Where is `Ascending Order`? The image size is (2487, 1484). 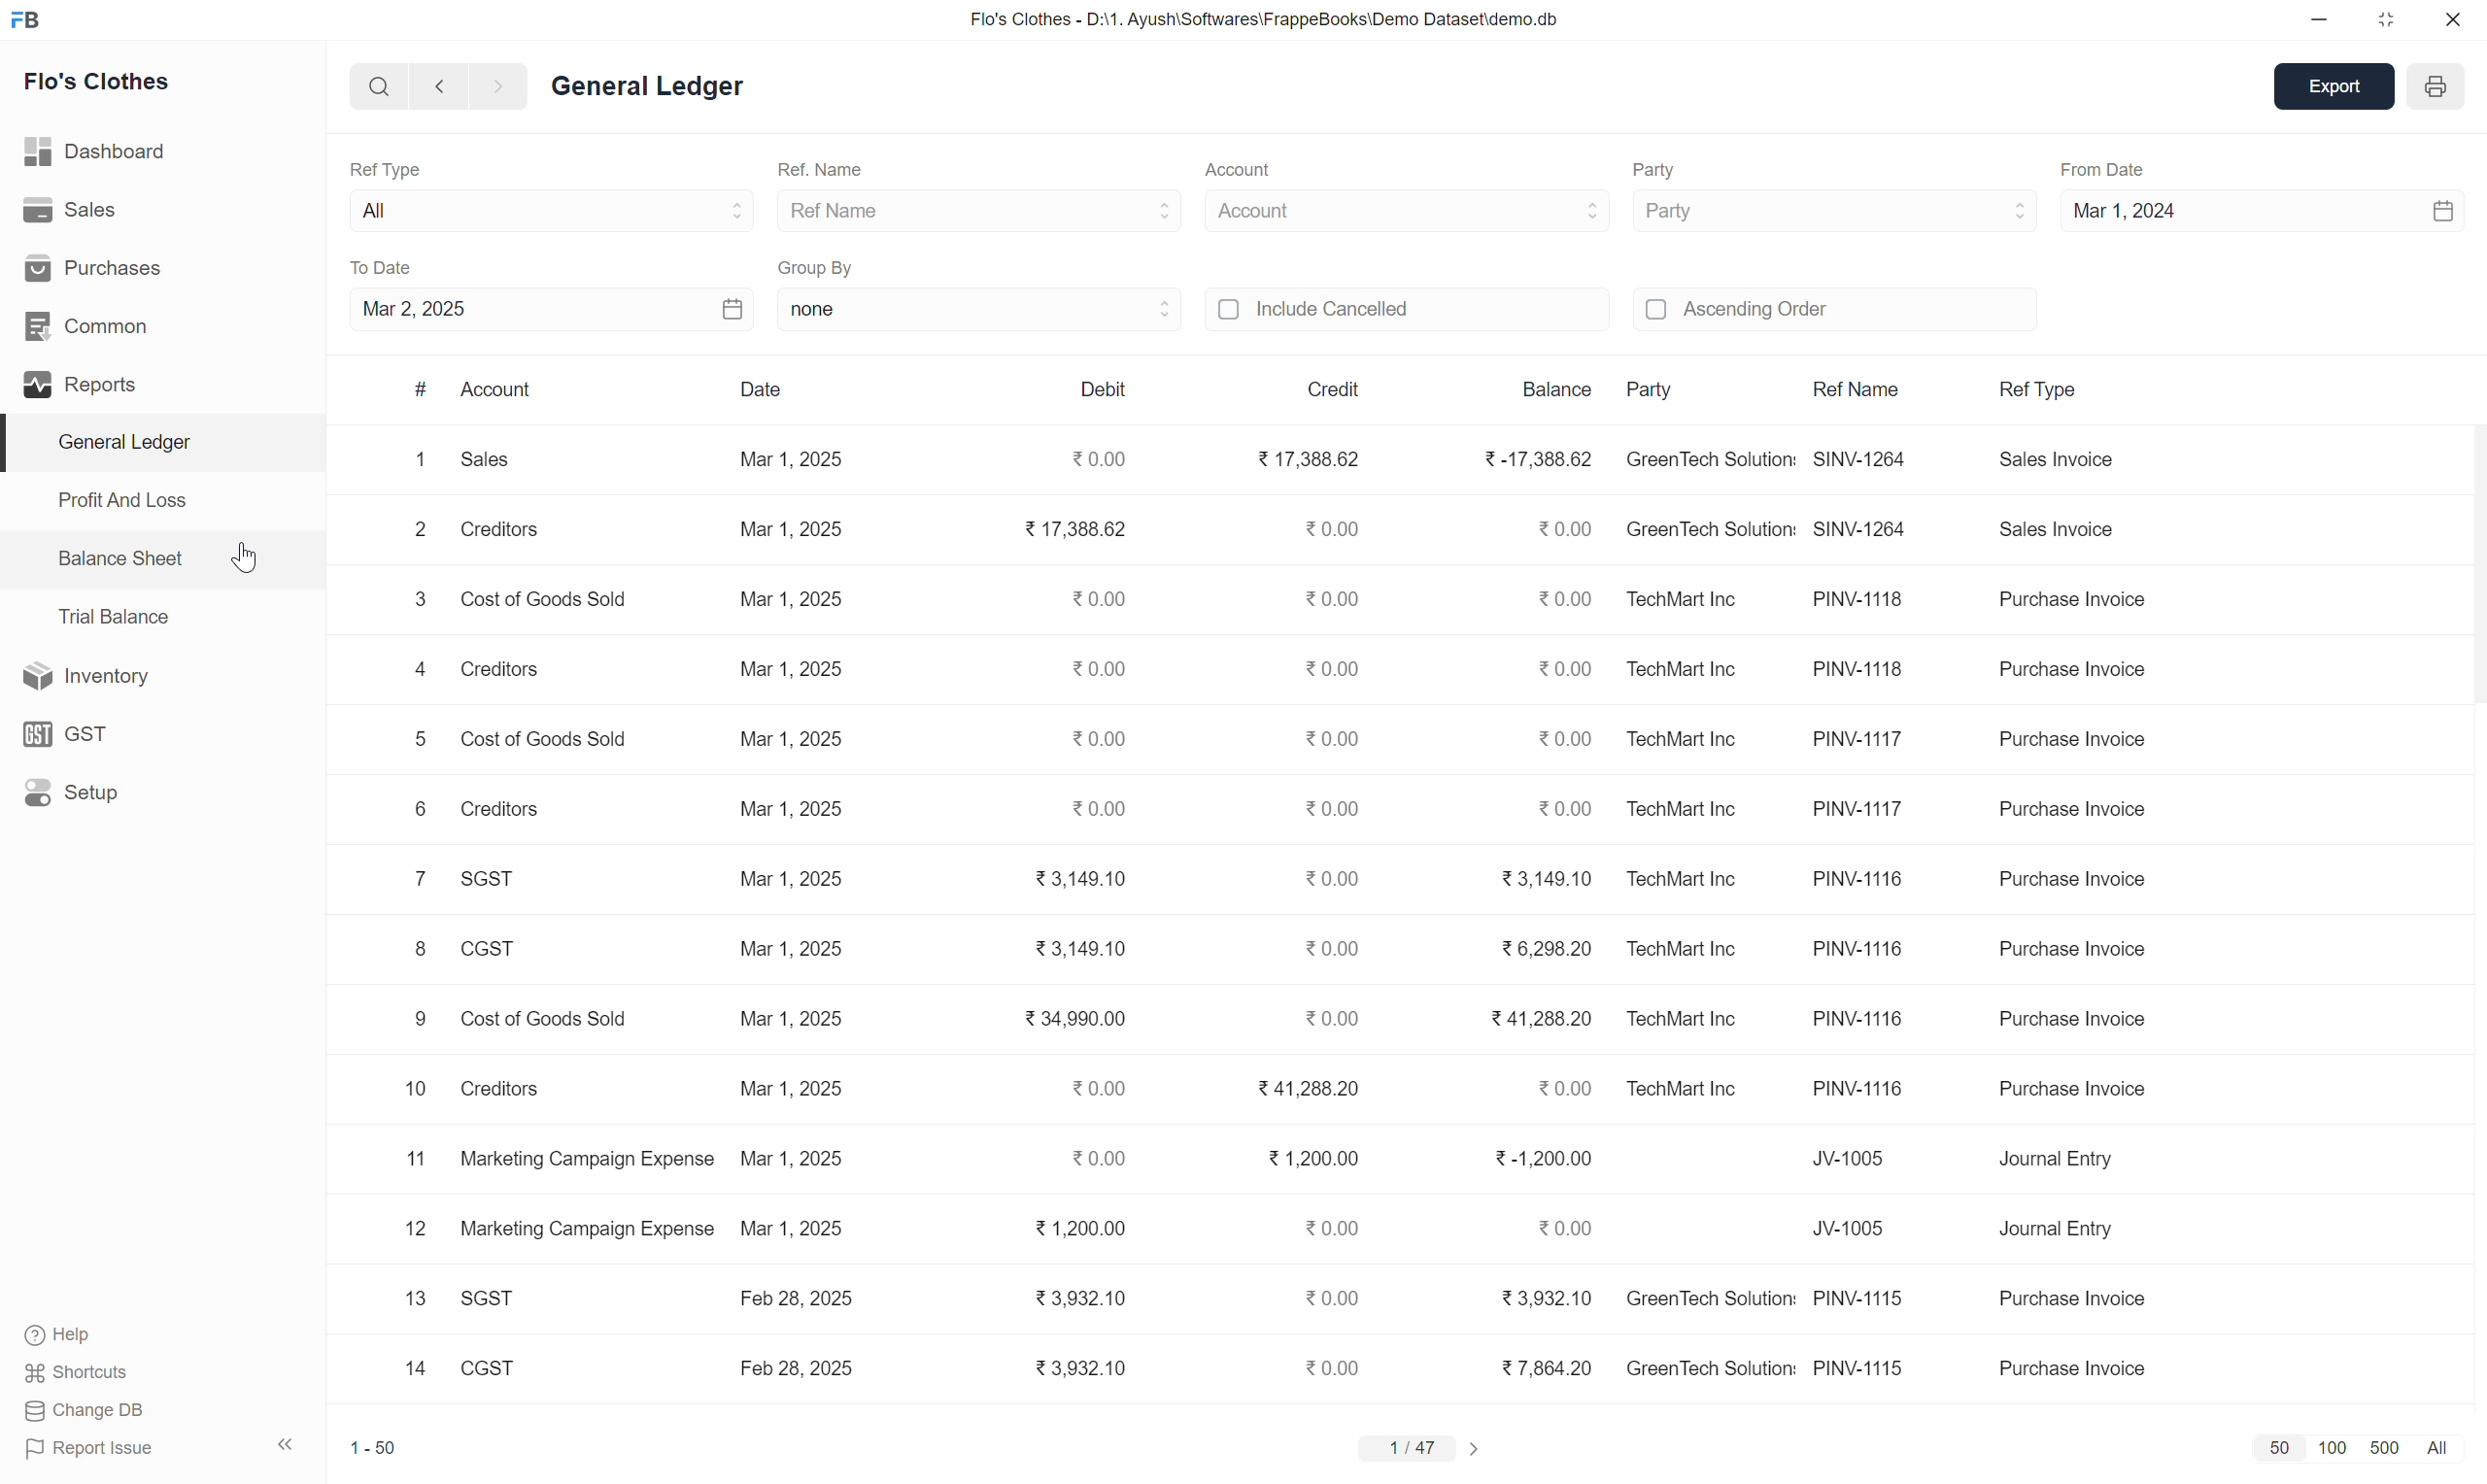 Ascending Order is located at coordinates (1760, 311).